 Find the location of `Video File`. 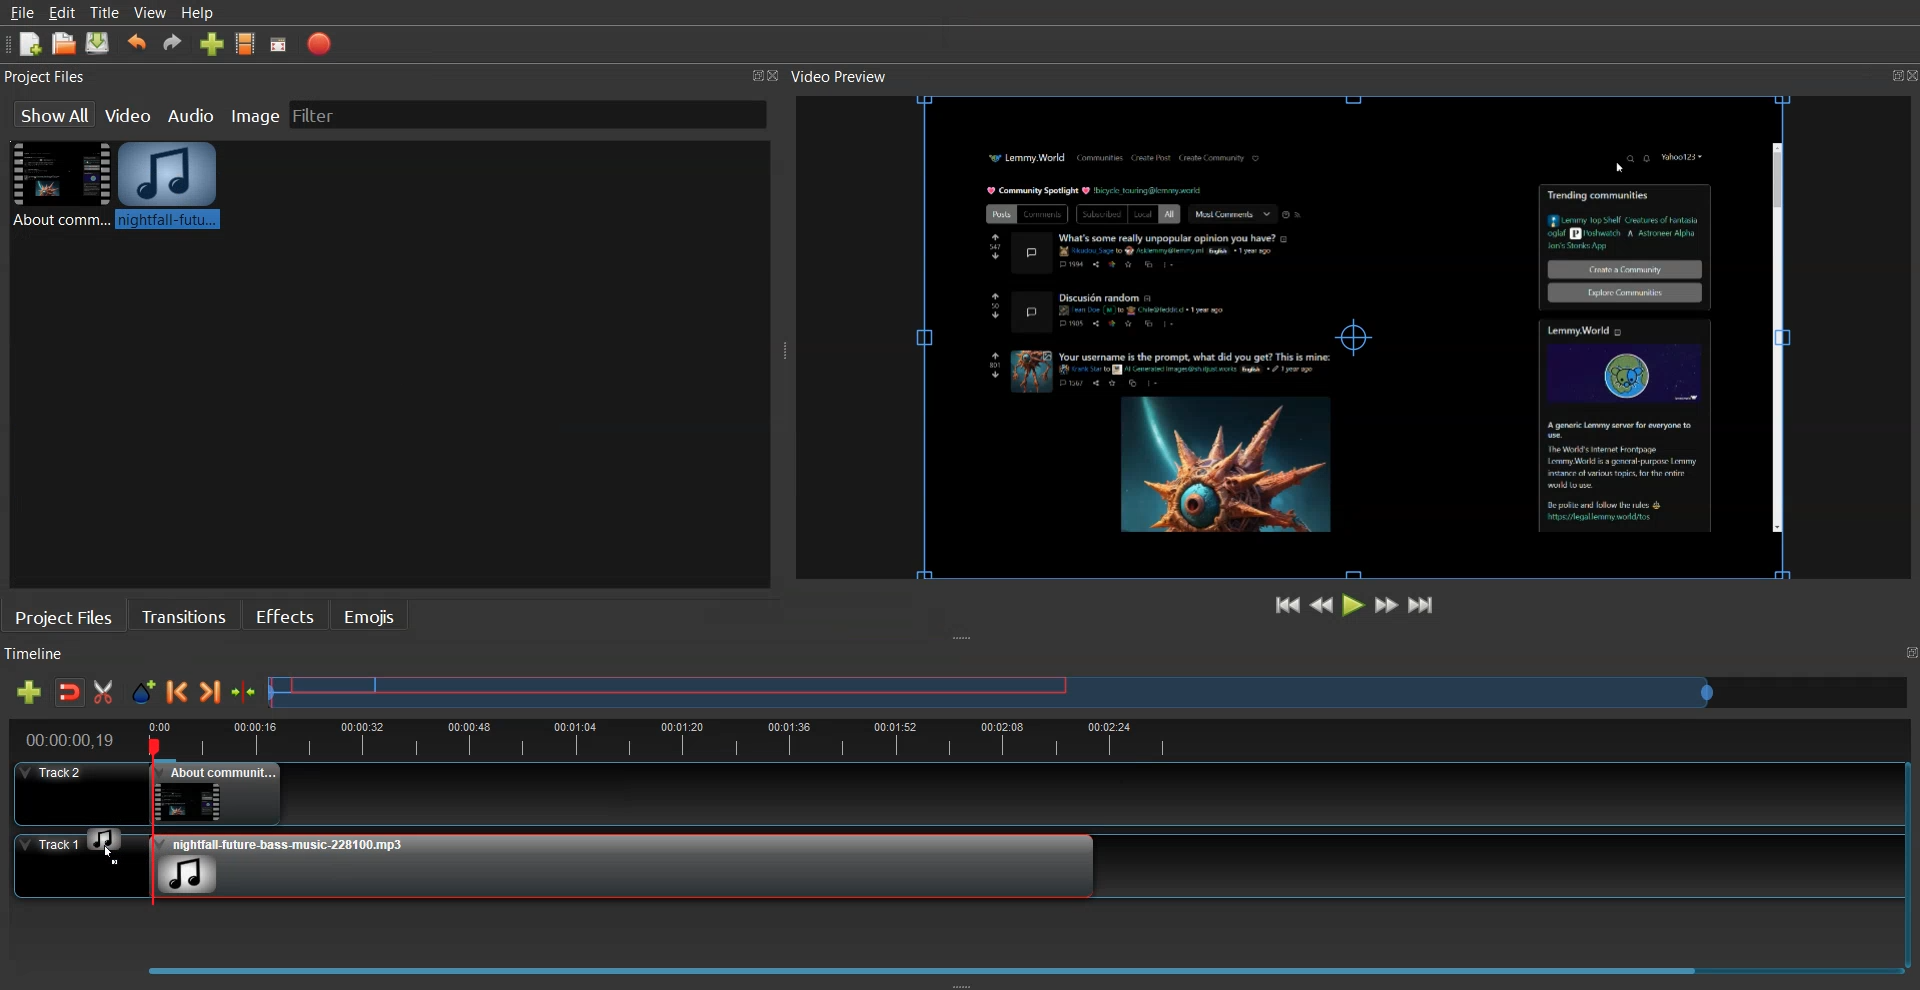

Video File is located at coordinates (57, 184).